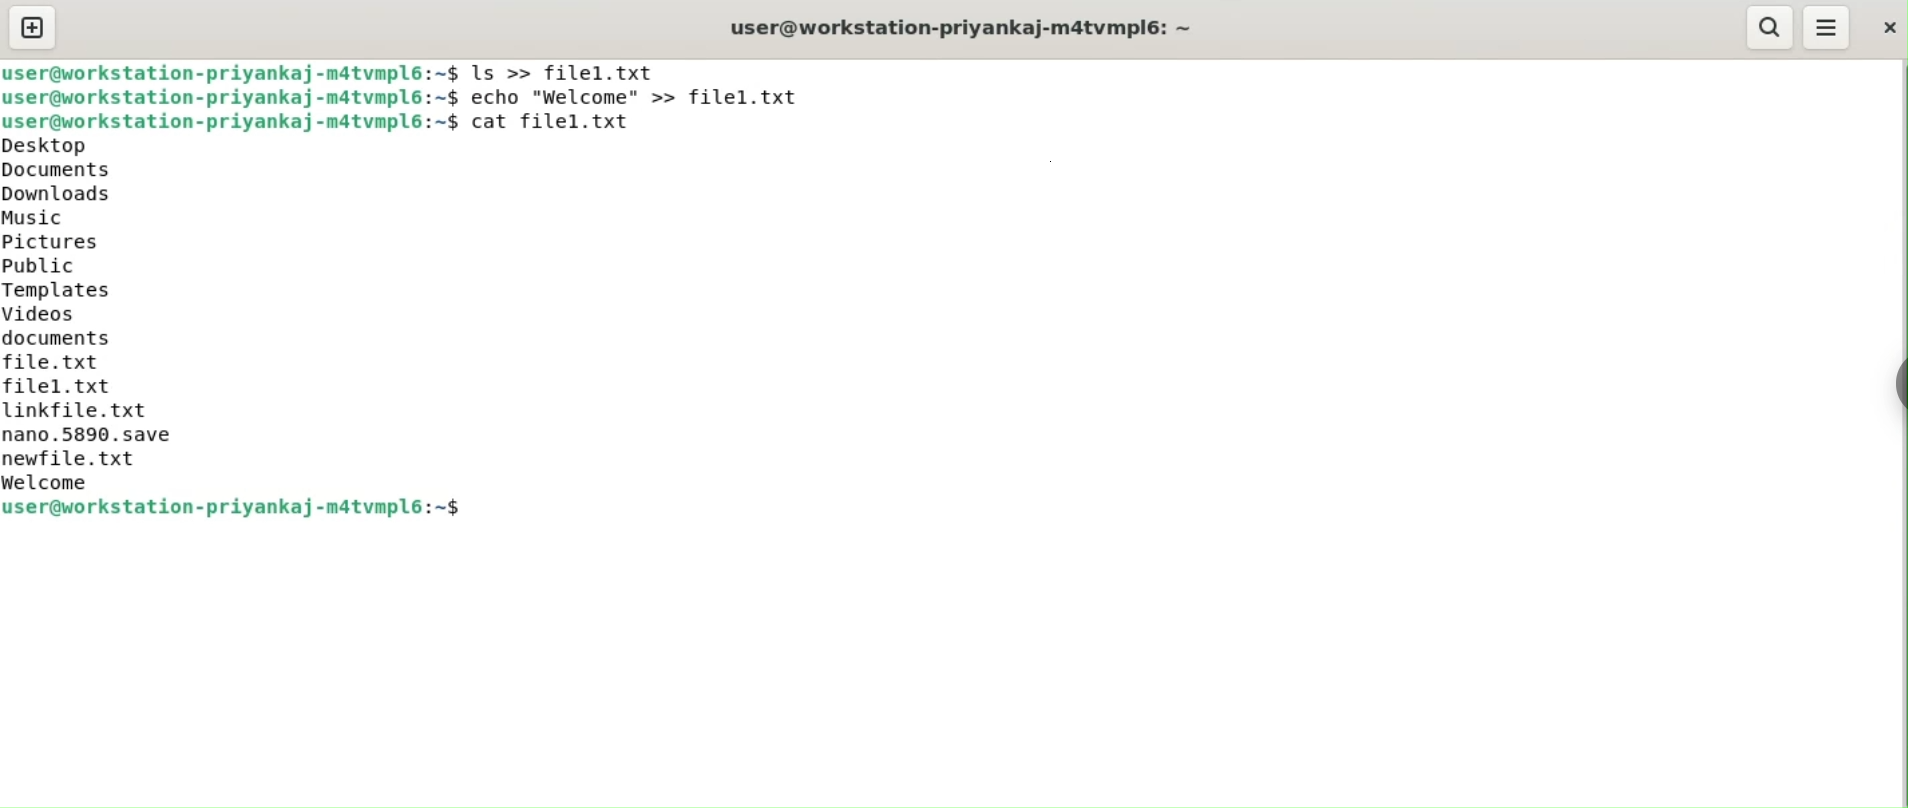 Image resolution: width=1908 pixels, height=808 pixels. Describe the element at coordinates (84, 484) in the screenshot. I see `welcome` at that location.